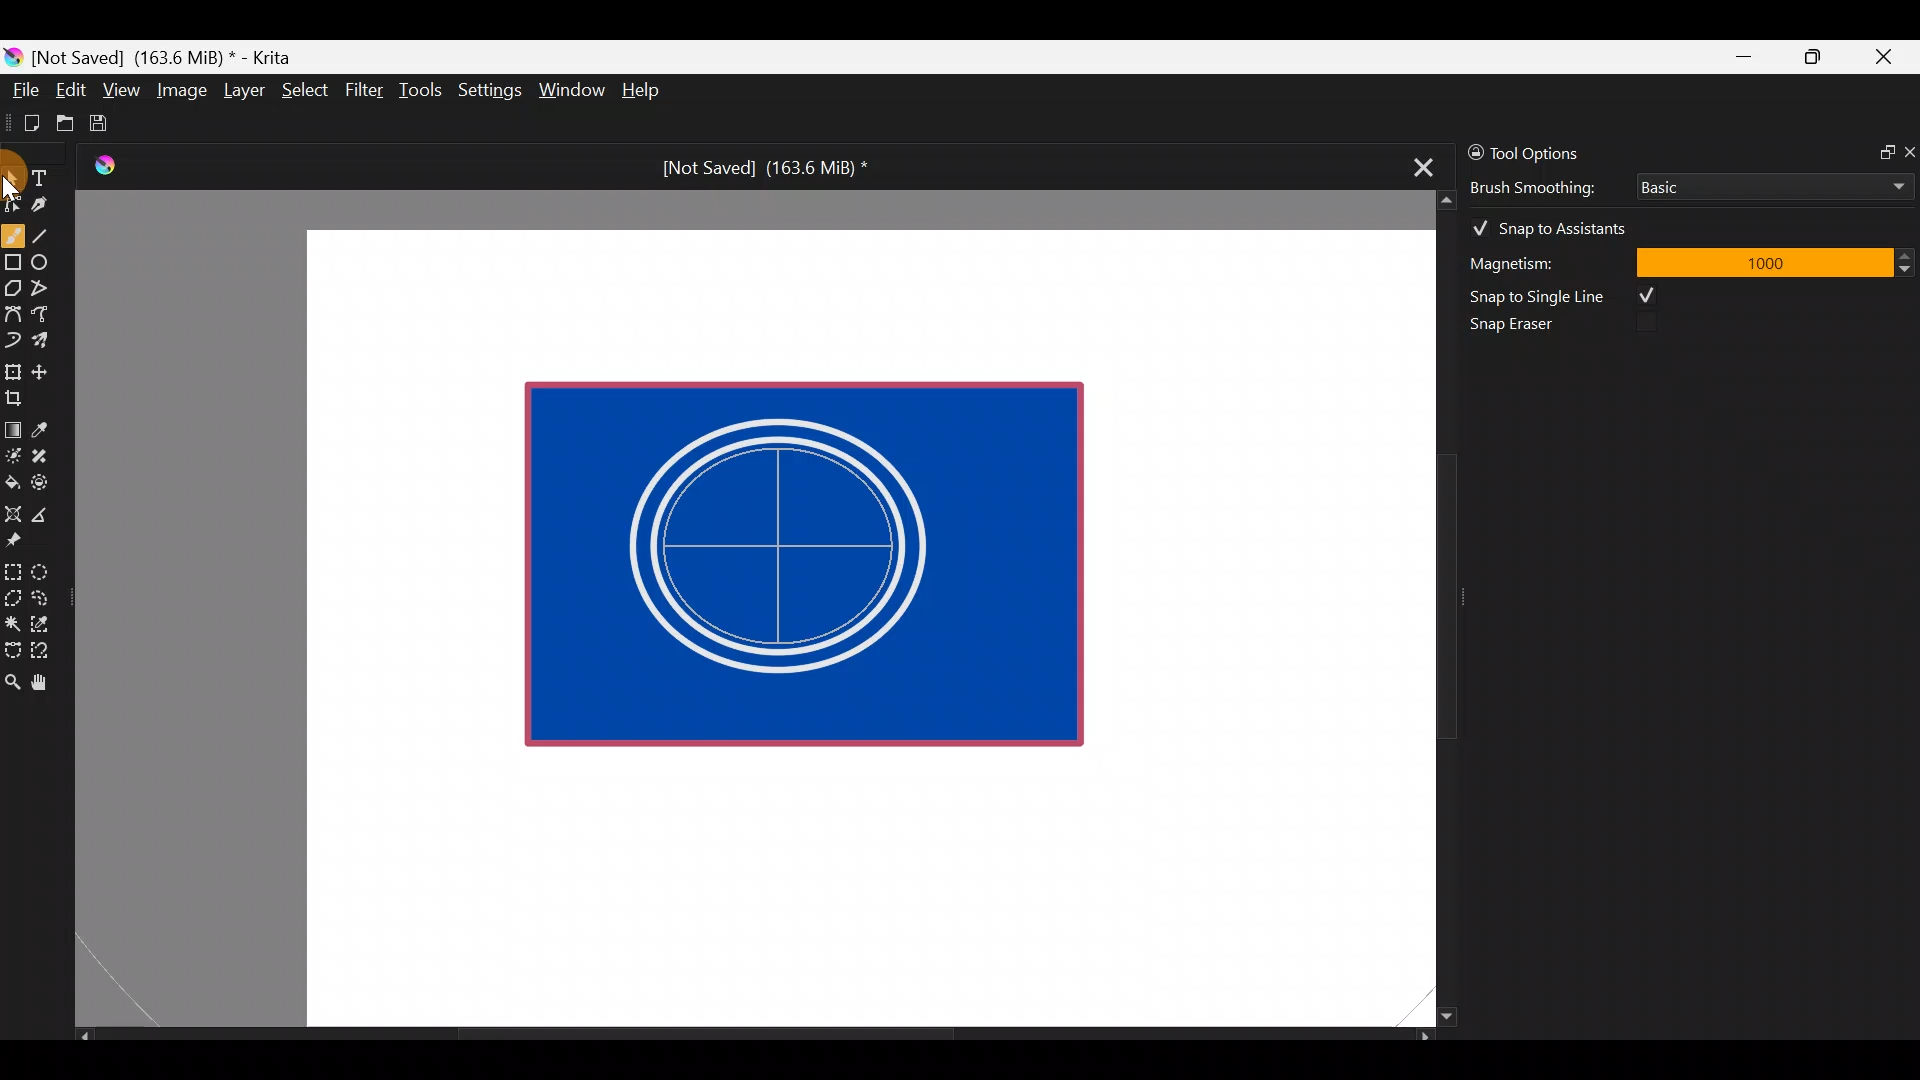 The height and width of the screenshot is (1080, 1920). Describe the element at coordinates (46, 369) in the screenshot. I see `Move a layer` at that location.